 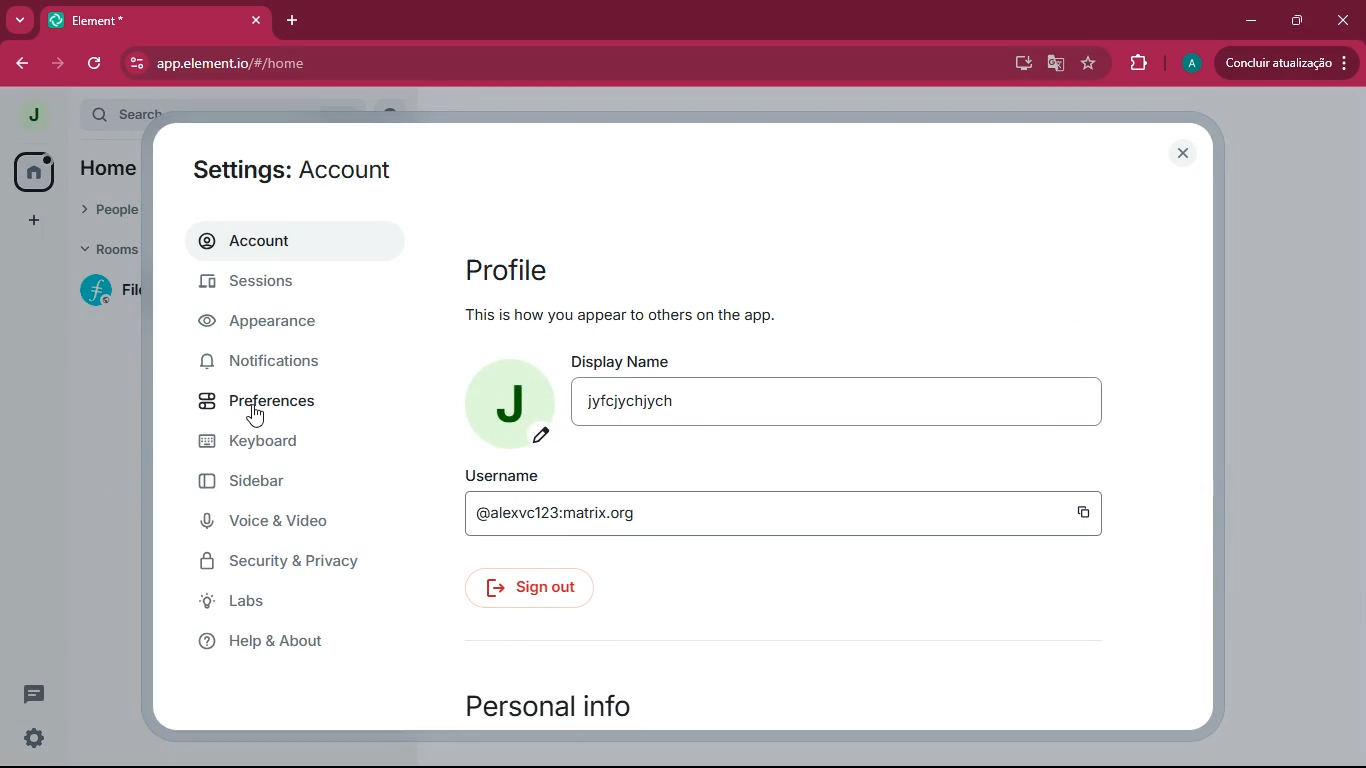 What do you see at coordinates (260, 481) in the screenshot?
I see `sidebar` at bounding box center [260, 481].